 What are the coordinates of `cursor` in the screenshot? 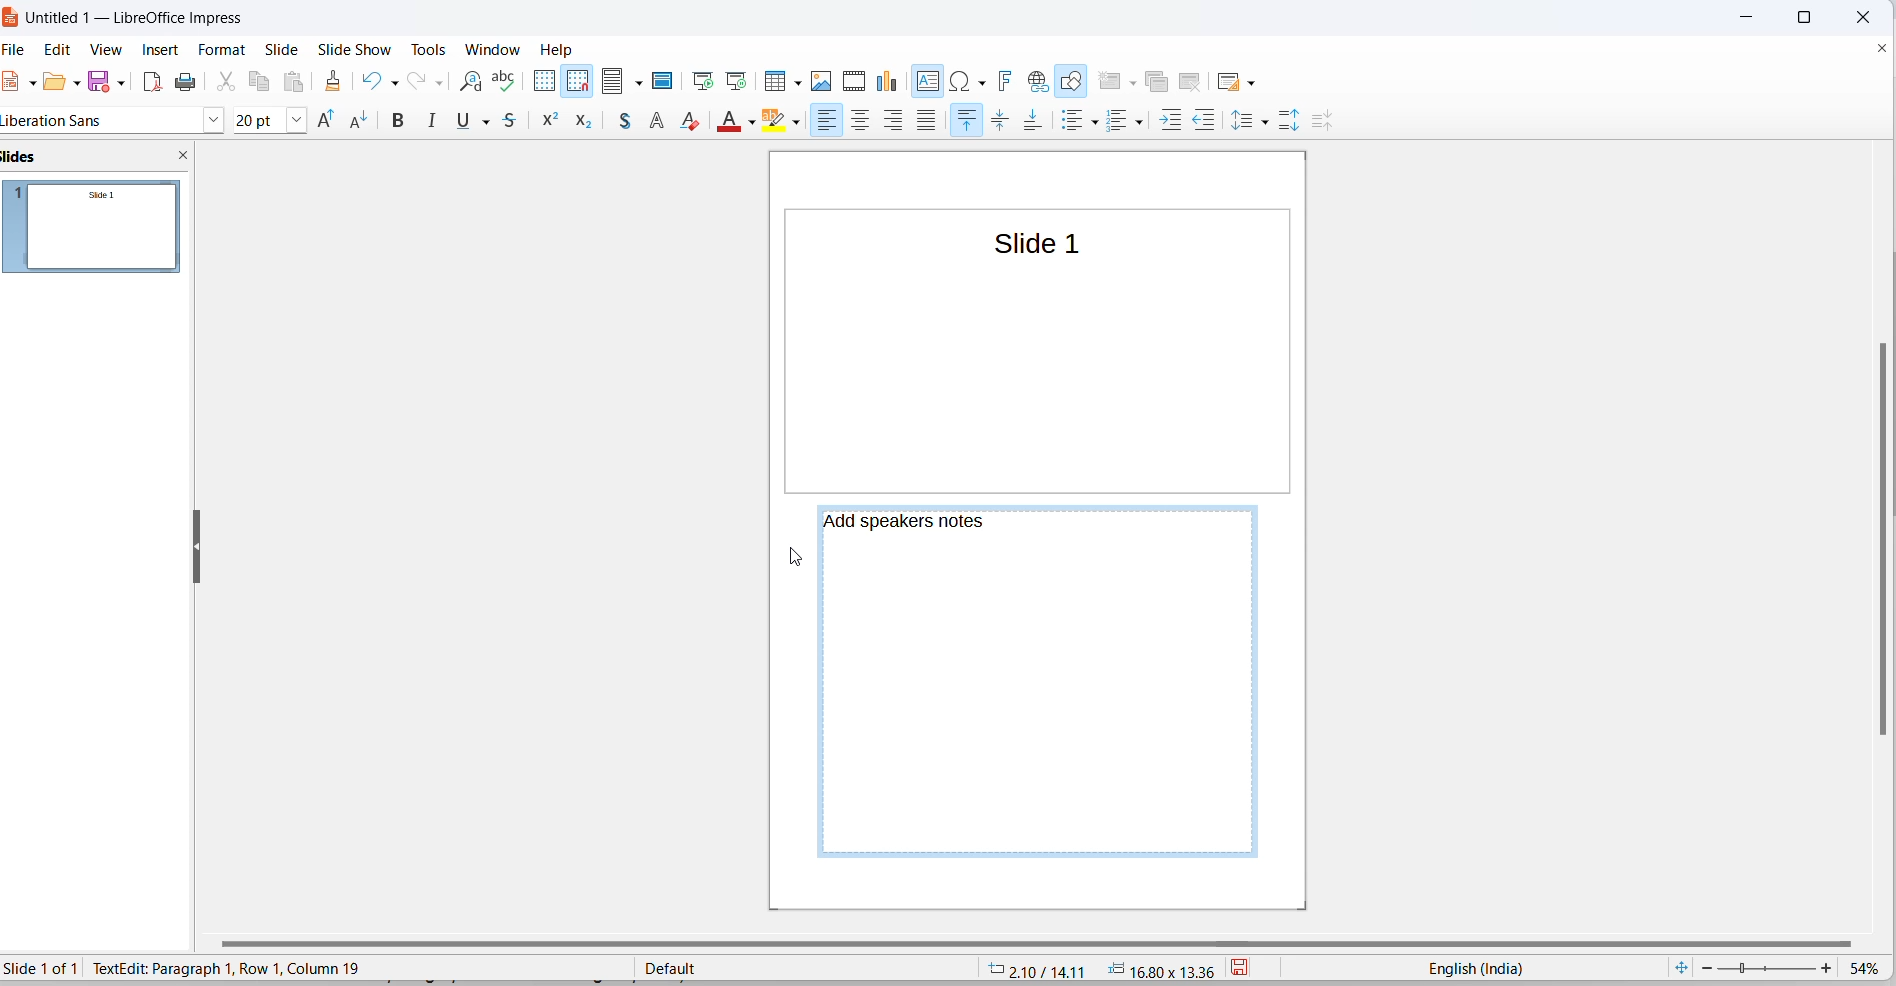 It's located at (793, 555).